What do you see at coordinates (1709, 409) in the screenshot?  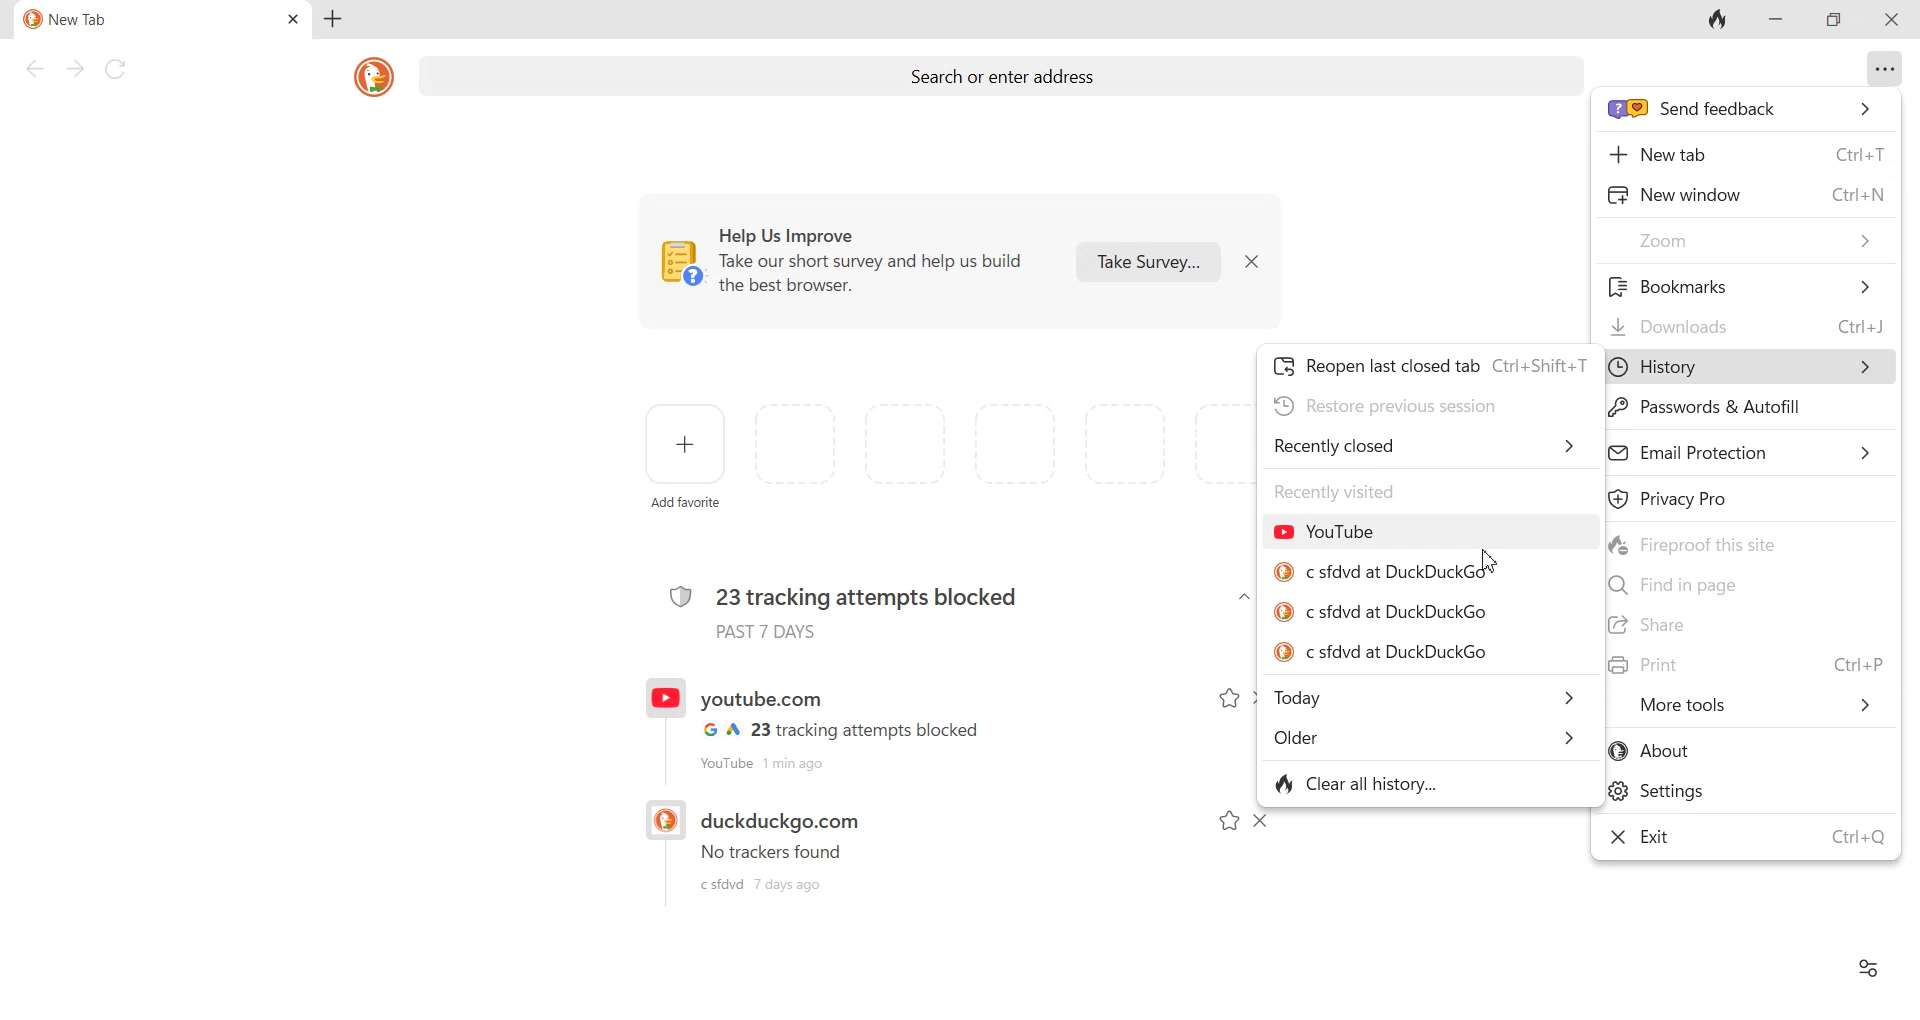 I see `Password & Autofill` at bounding box center [1709, 409].